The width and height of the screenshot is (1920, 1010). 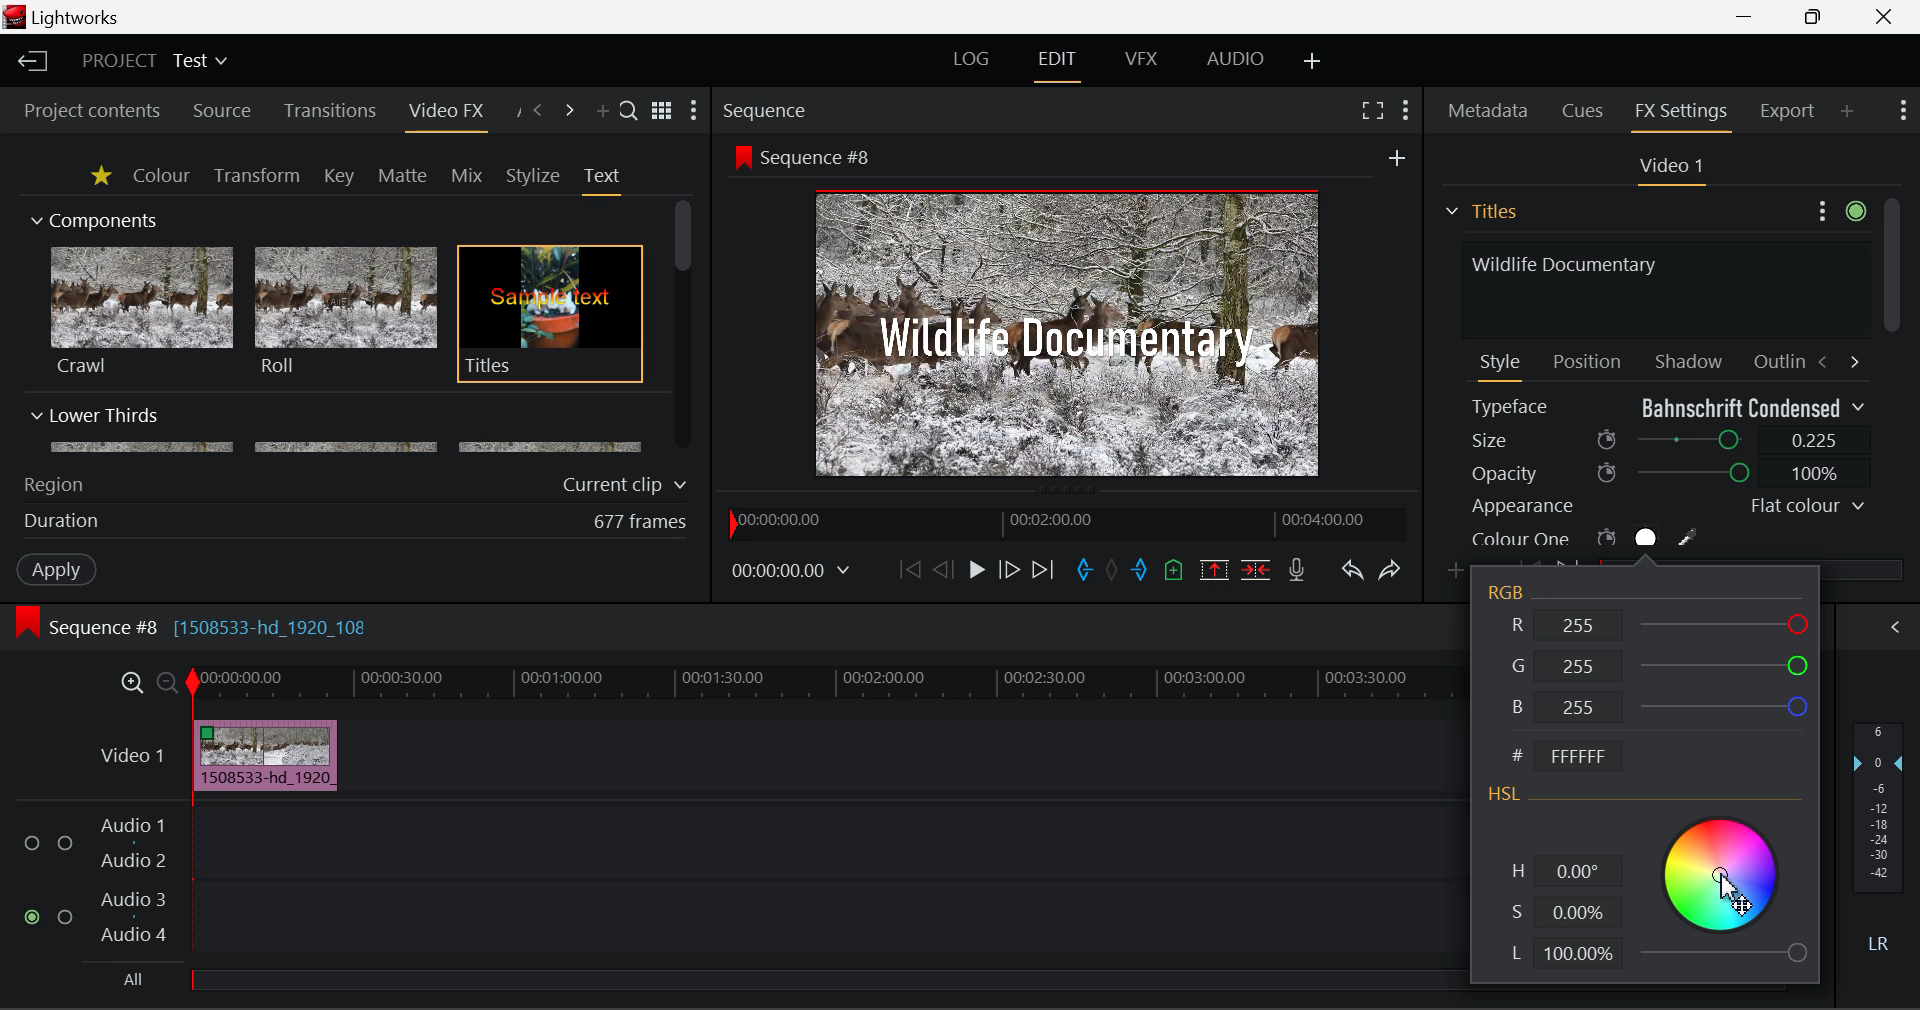 I want to click on Video 1, so click(x=1668, y=167).